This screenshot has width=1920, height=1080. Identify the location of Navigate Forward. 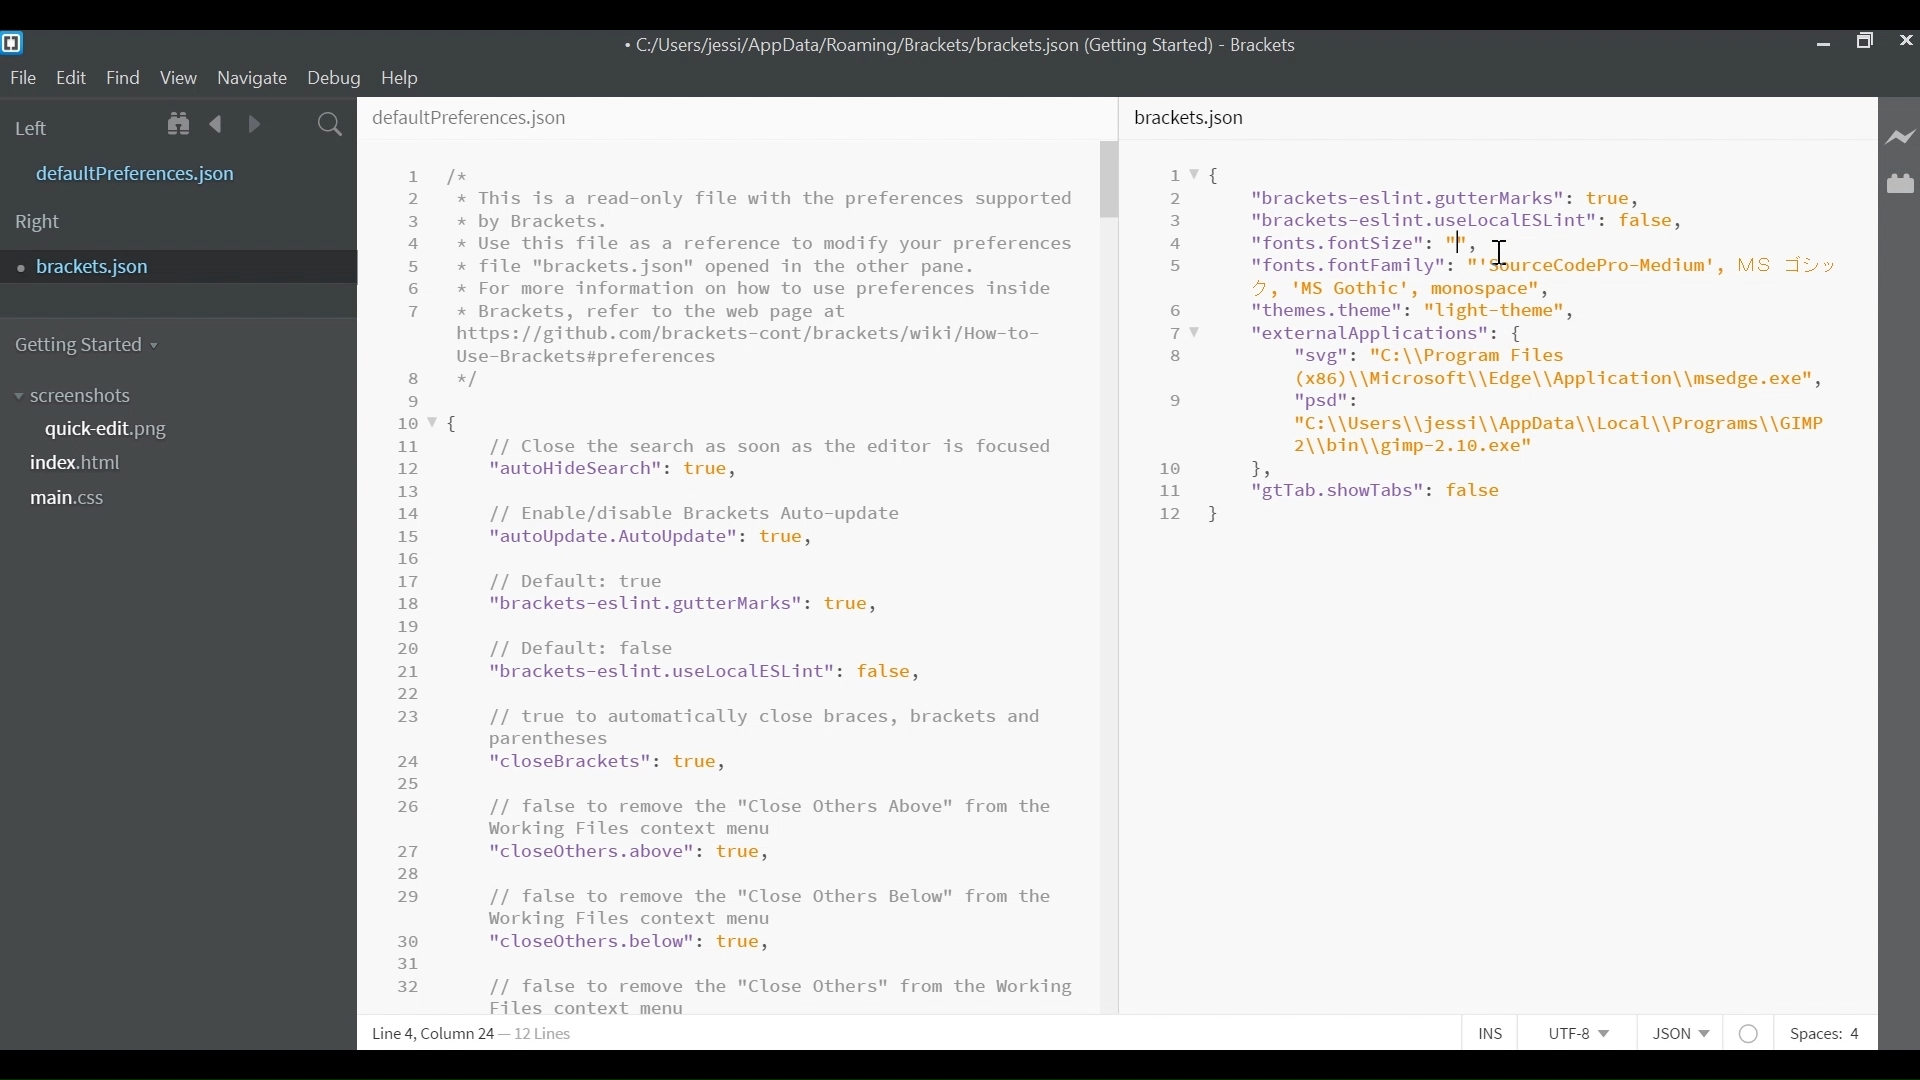
(250, 126).